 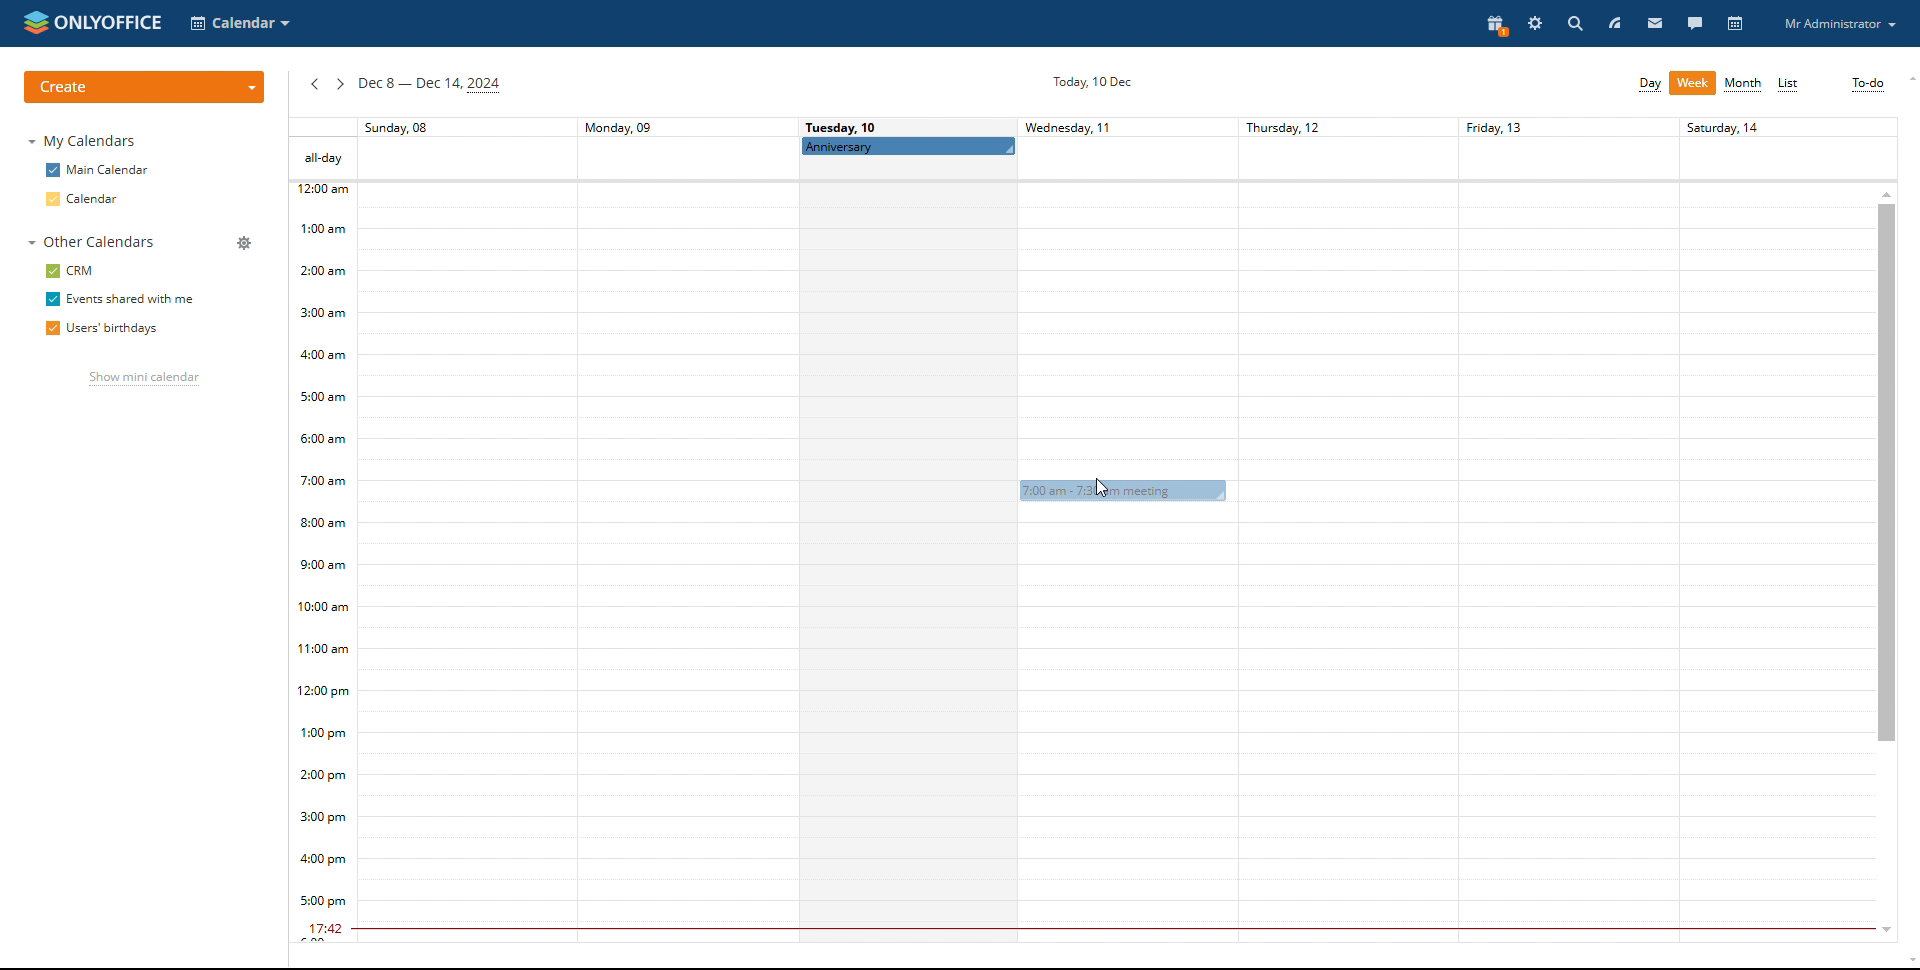 I want to click on scroll down, so click(x=1881, y=932).